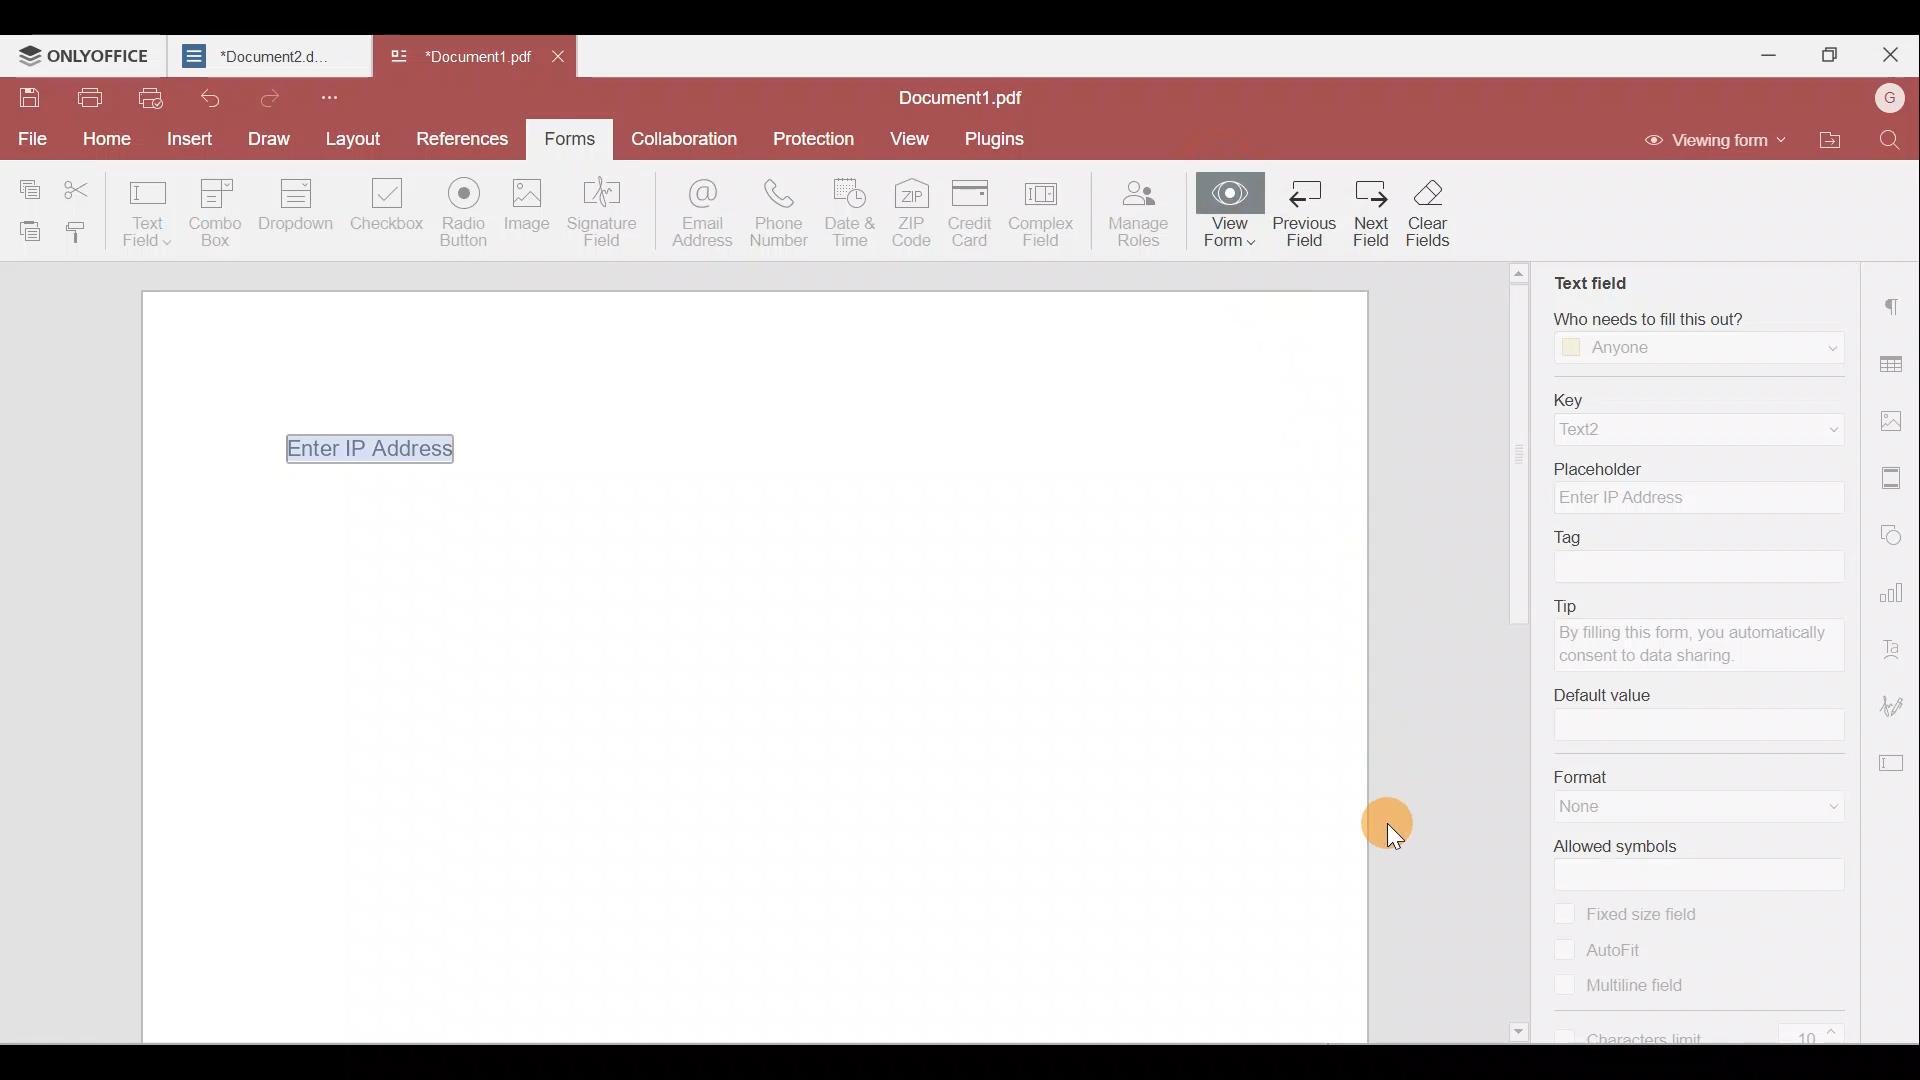 Image resolution: width=1920 pixels, height=1080 pixels. Describe the element at coordinates (1622, 349) in the screenshot. I see `Anyone` at that location.